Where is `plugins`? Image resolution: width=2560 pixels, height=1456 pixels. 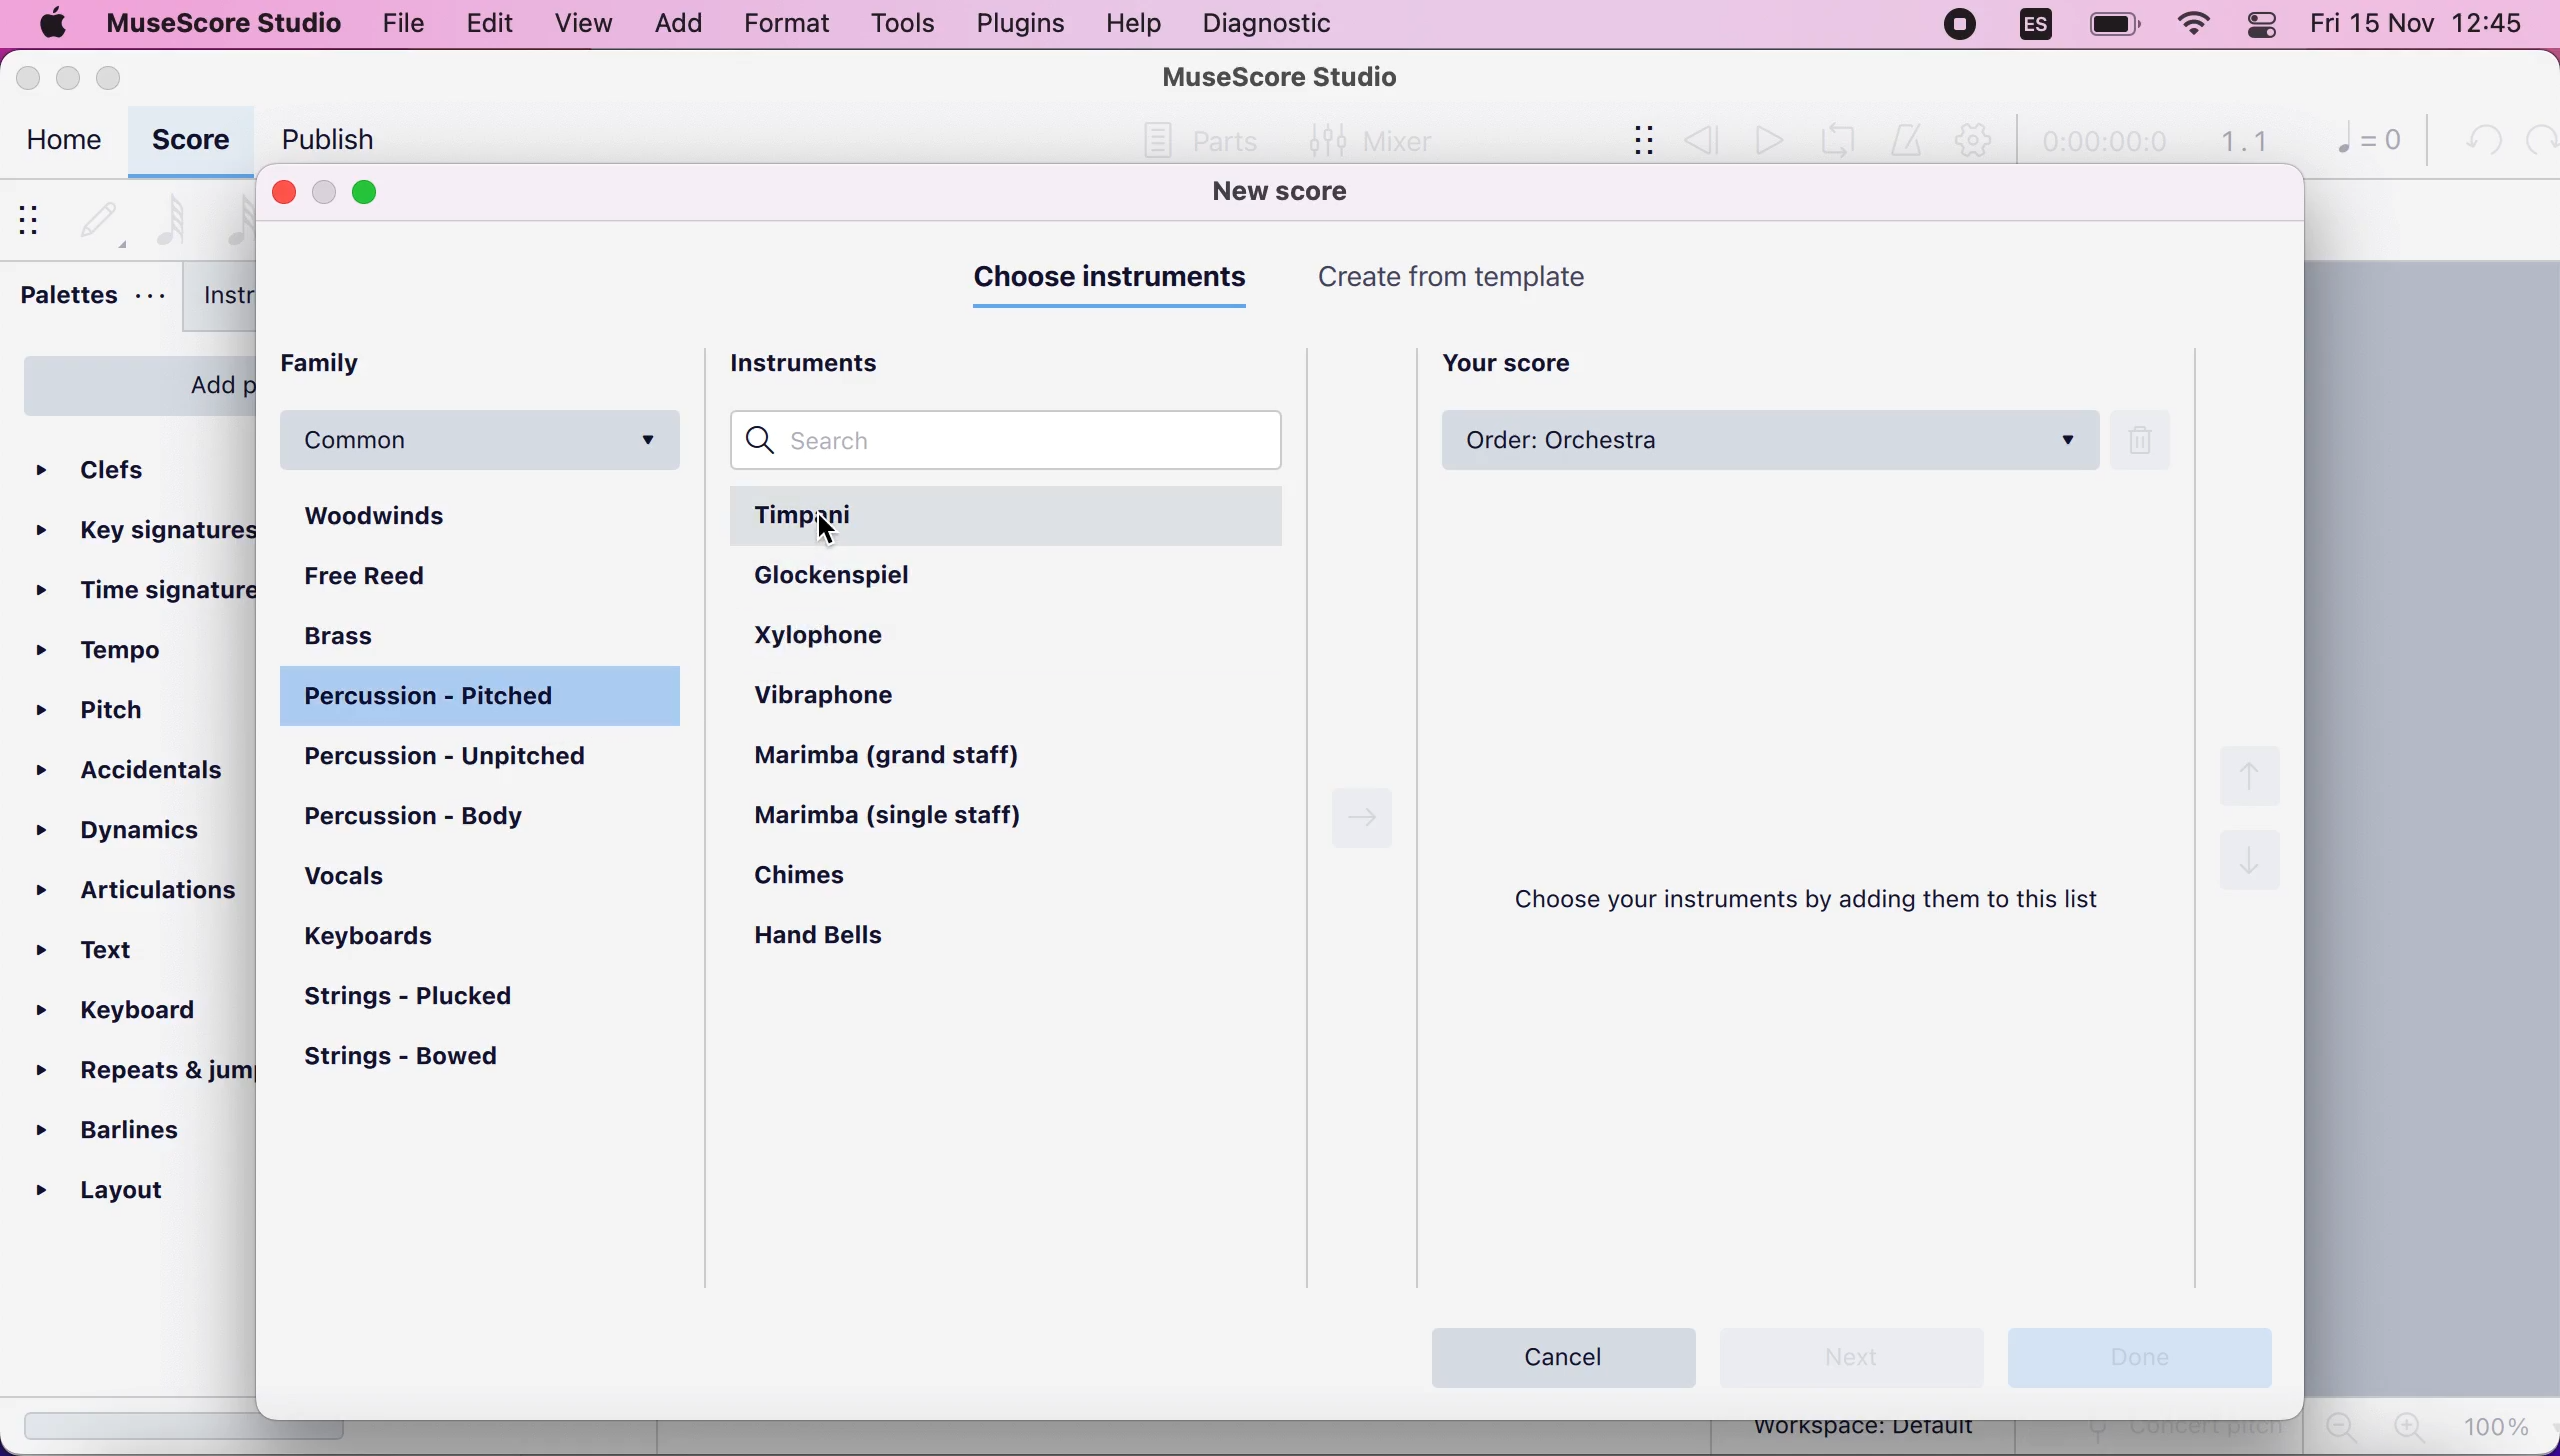 plugins is located at coordinates (1018, 24).